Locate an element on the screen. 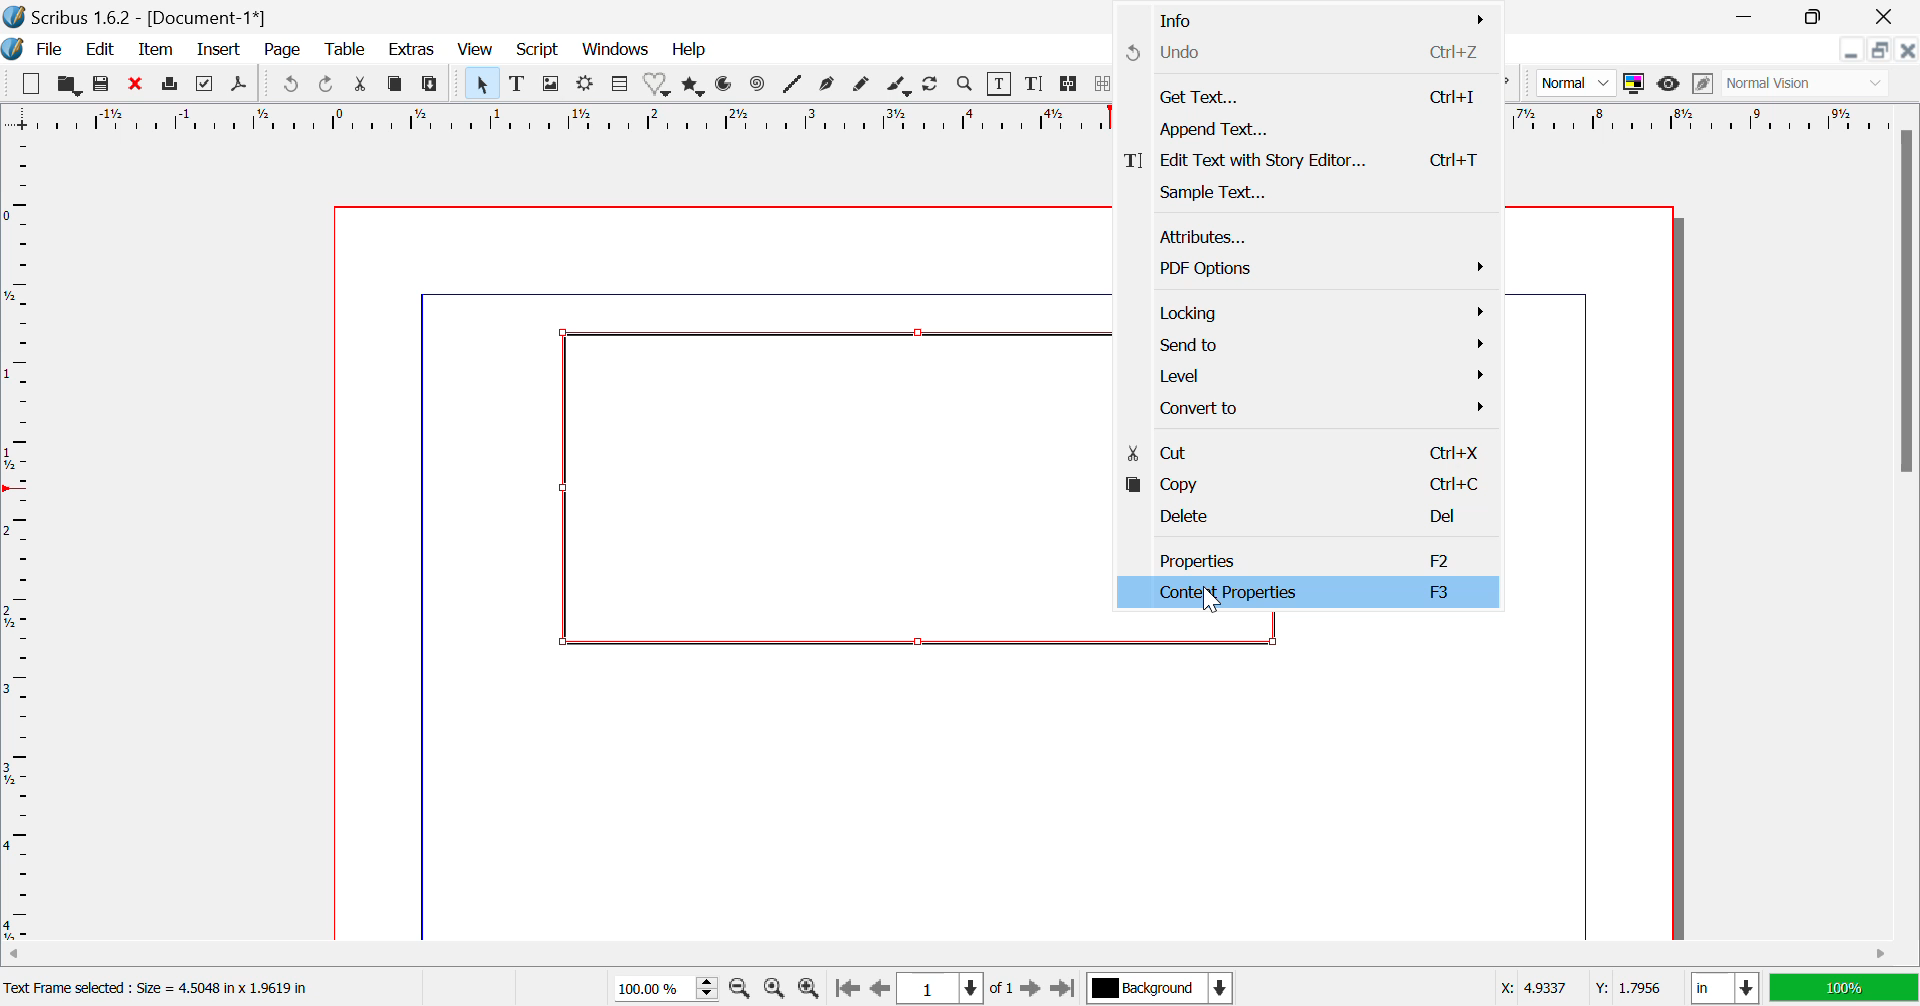  Link Text Frames is located at coordinates (1066, 86).